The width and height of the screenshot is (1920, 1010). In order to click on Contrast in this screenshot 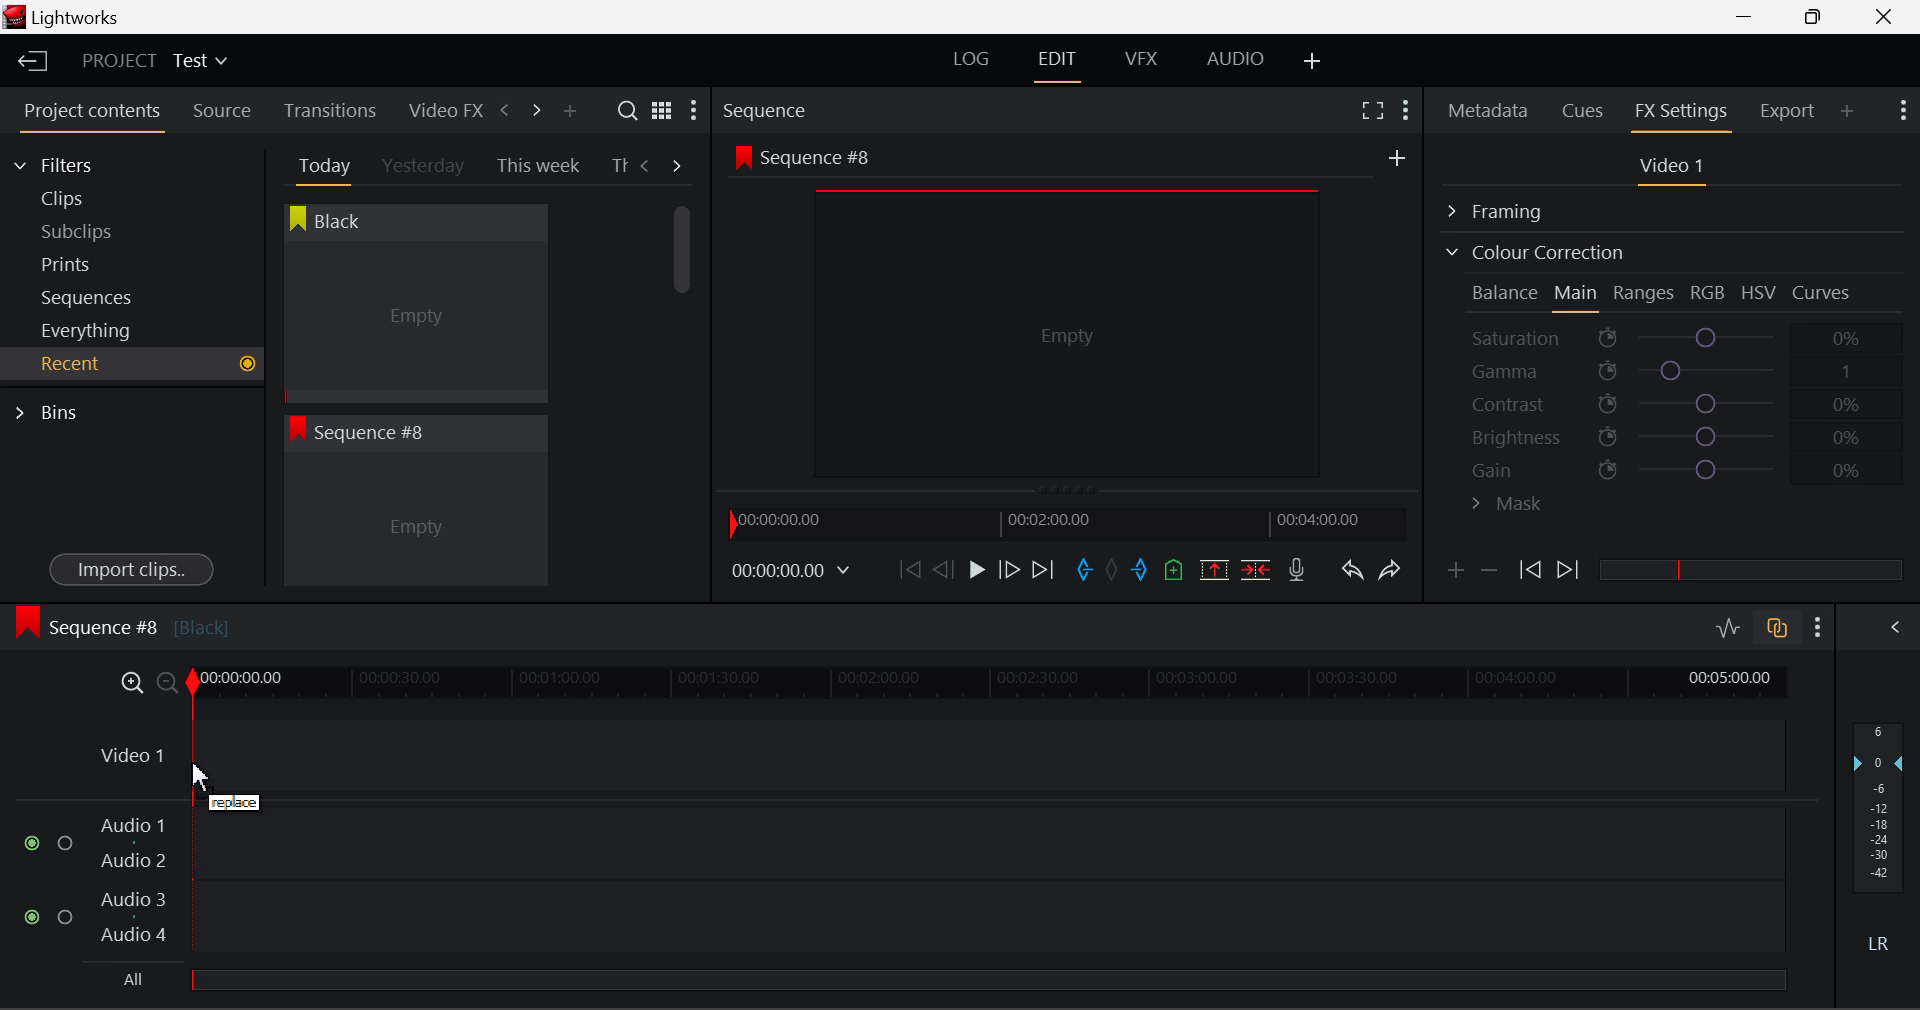, I will do `click(1674, 403)`.